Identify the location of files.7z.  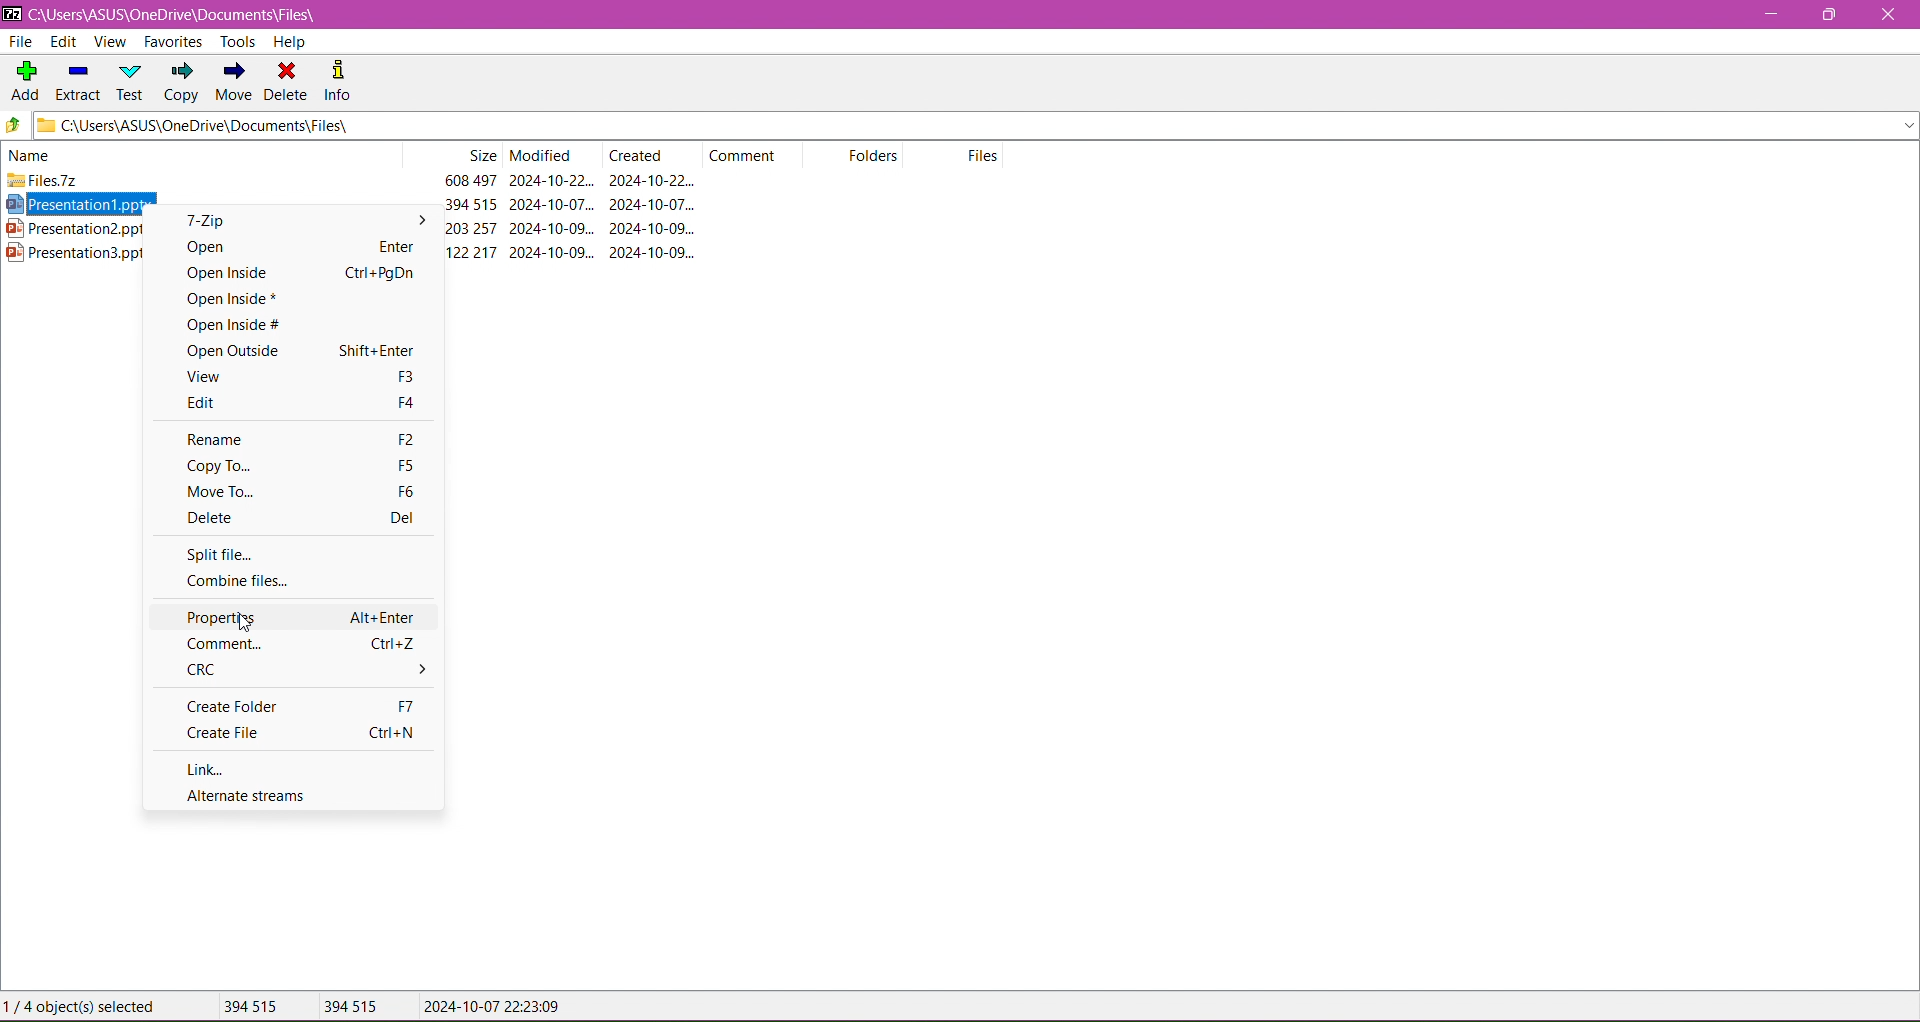
(42, 180).